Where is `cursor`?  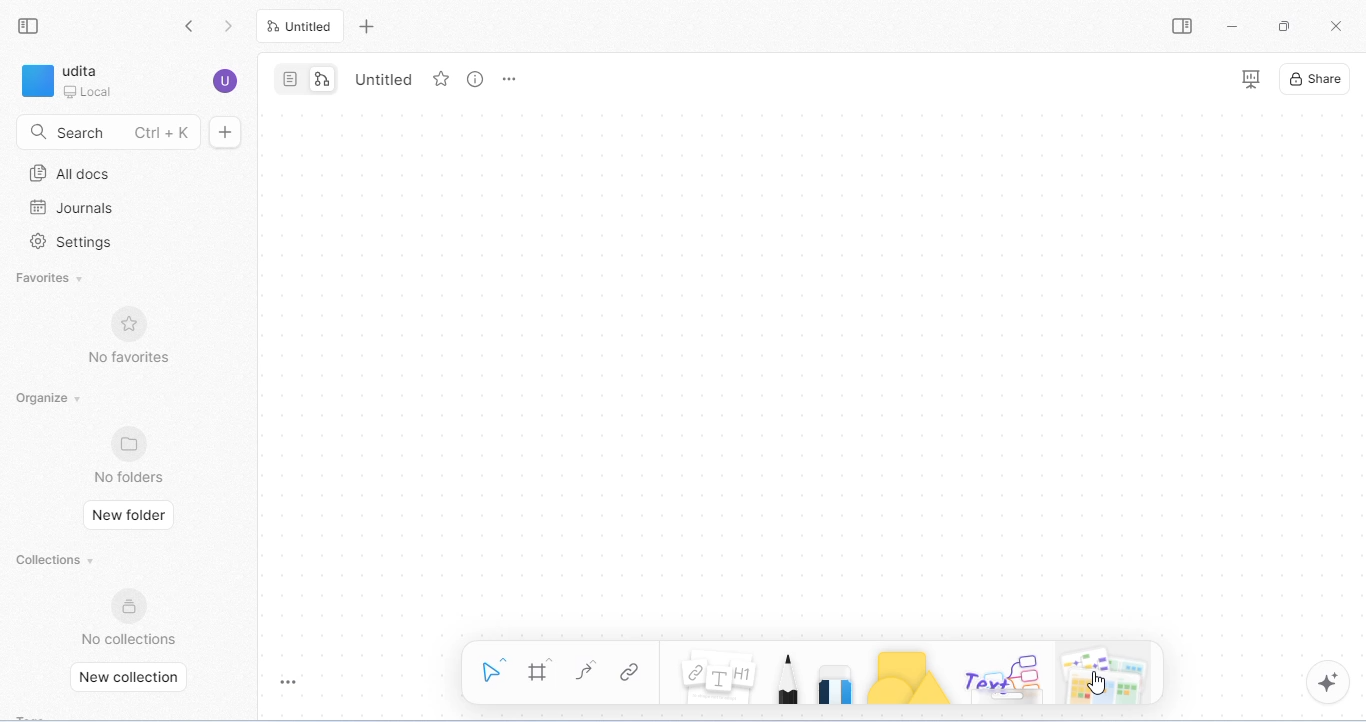 cursor is located at coordinates (1098, 683).